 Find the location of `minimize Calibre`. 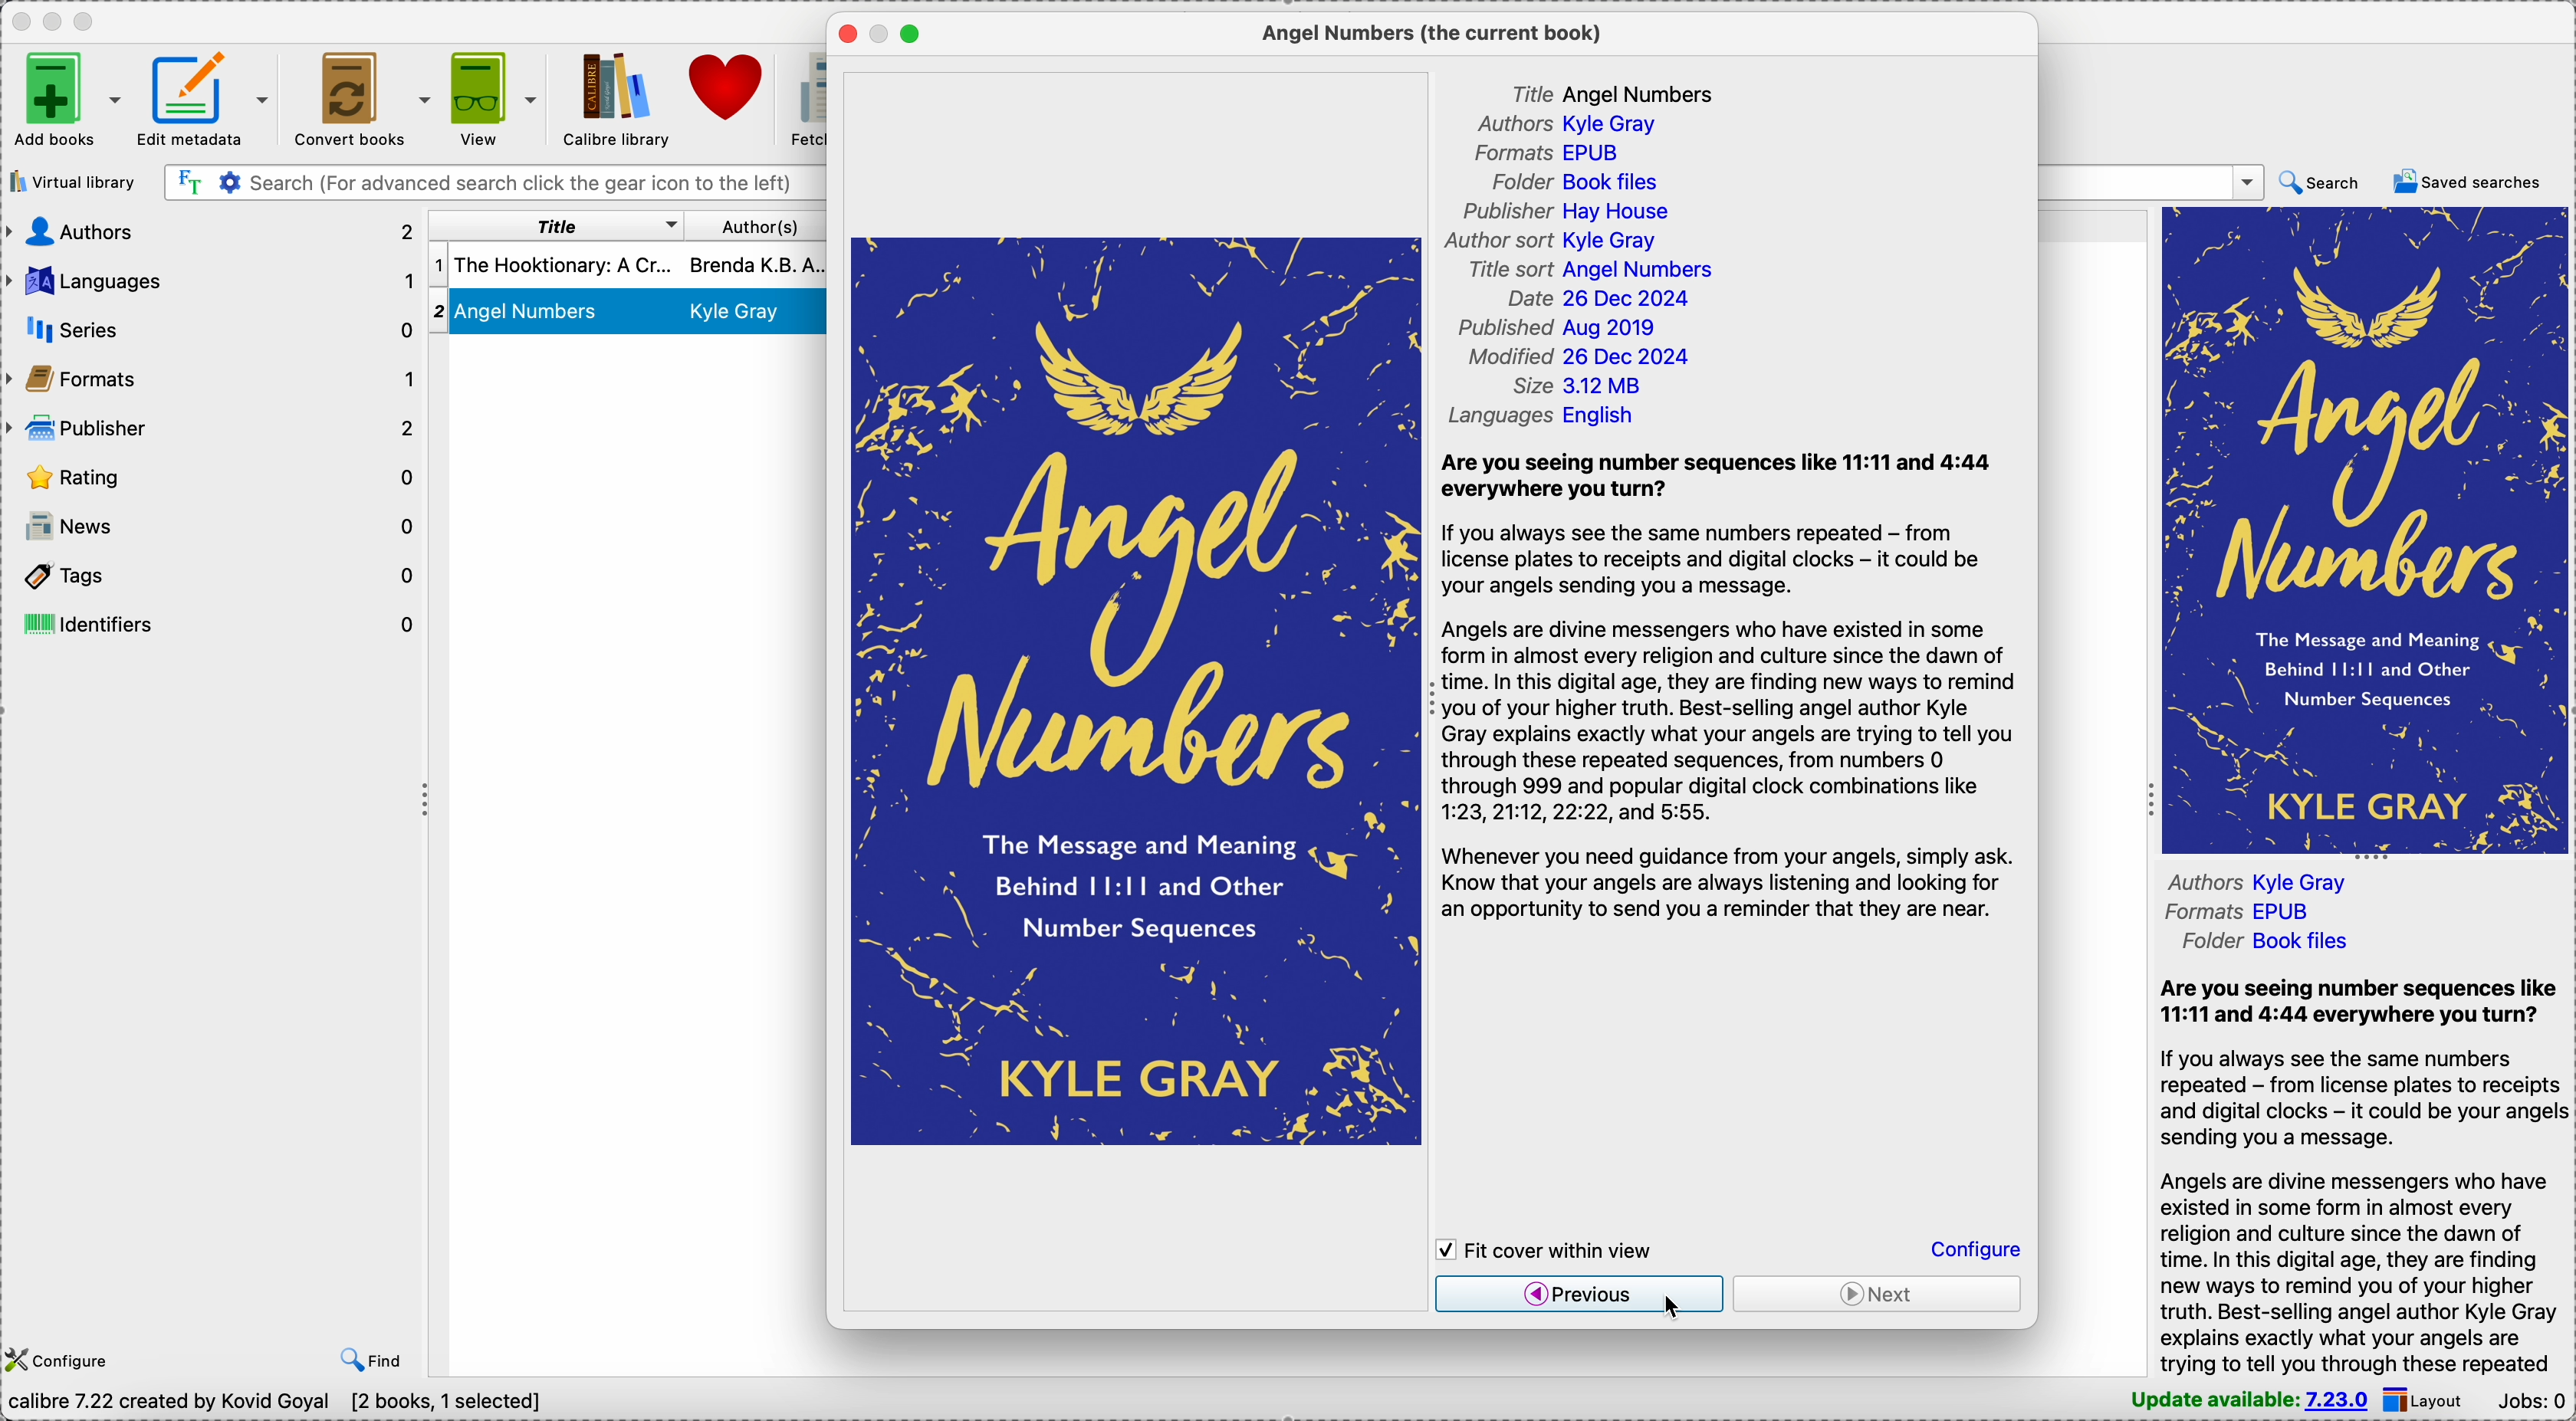

minimize Calibre is located at coordinates (53, 22).